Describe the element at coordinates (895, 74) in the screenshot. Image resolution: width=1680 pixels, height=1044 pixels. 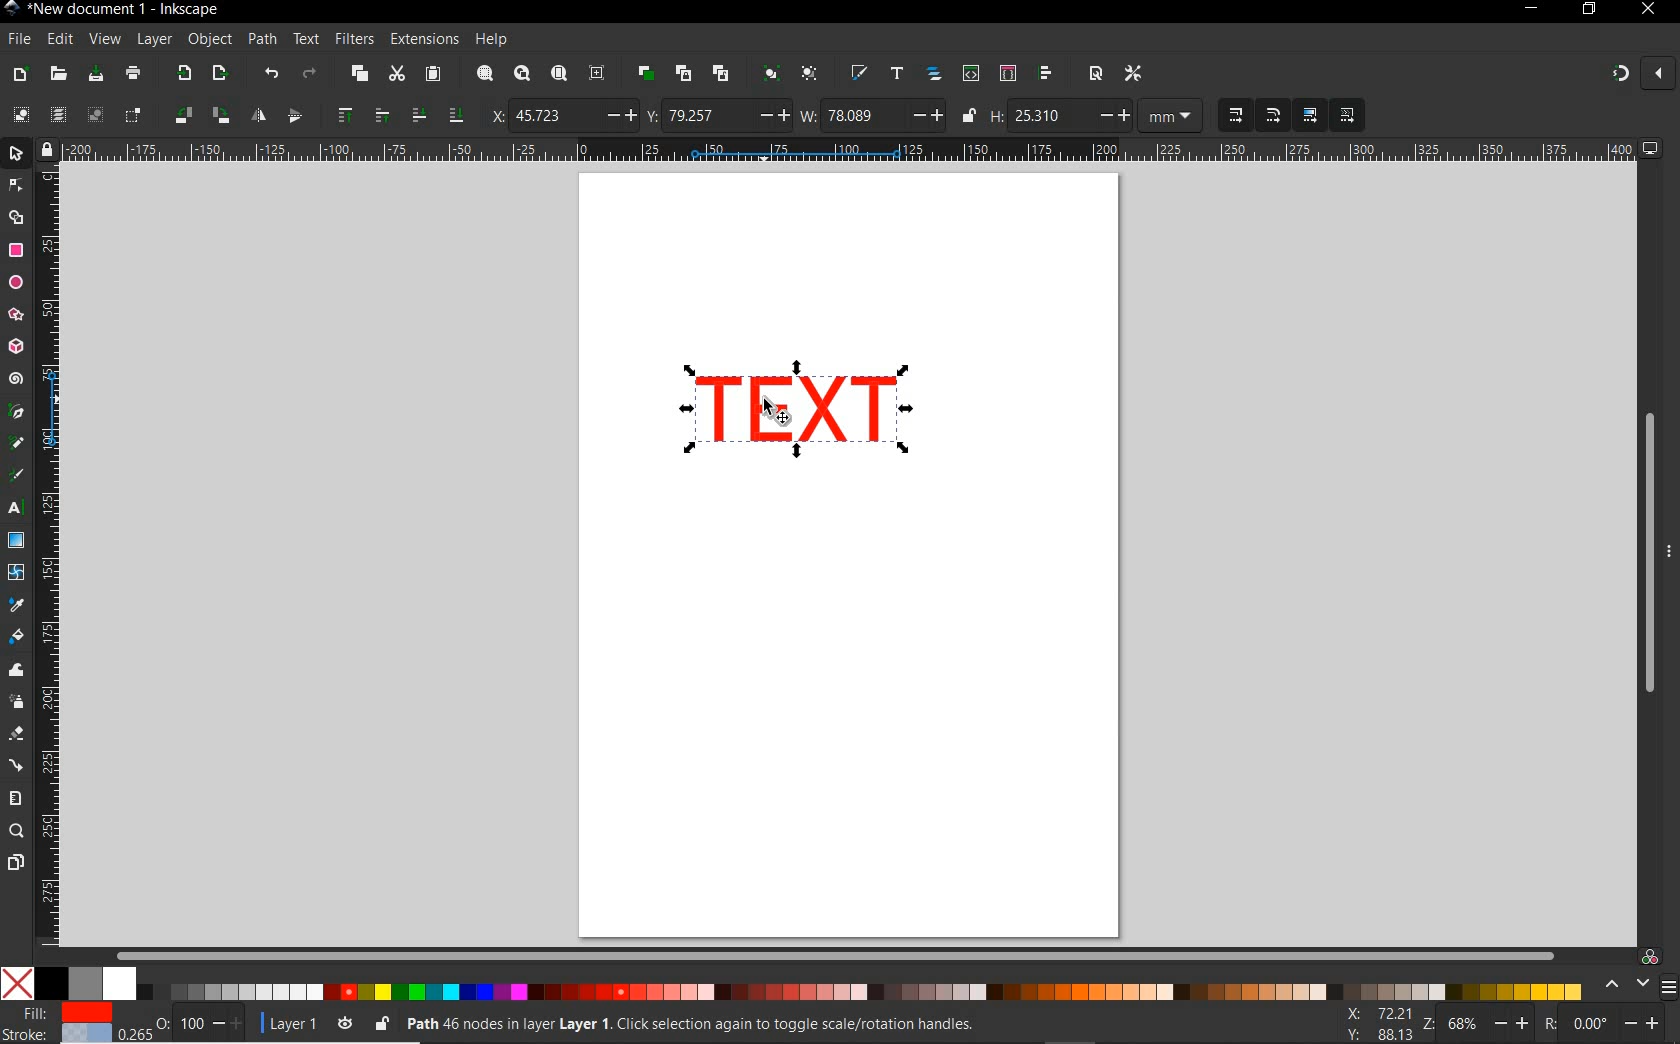
I see `OPEN TEXT` at that location.